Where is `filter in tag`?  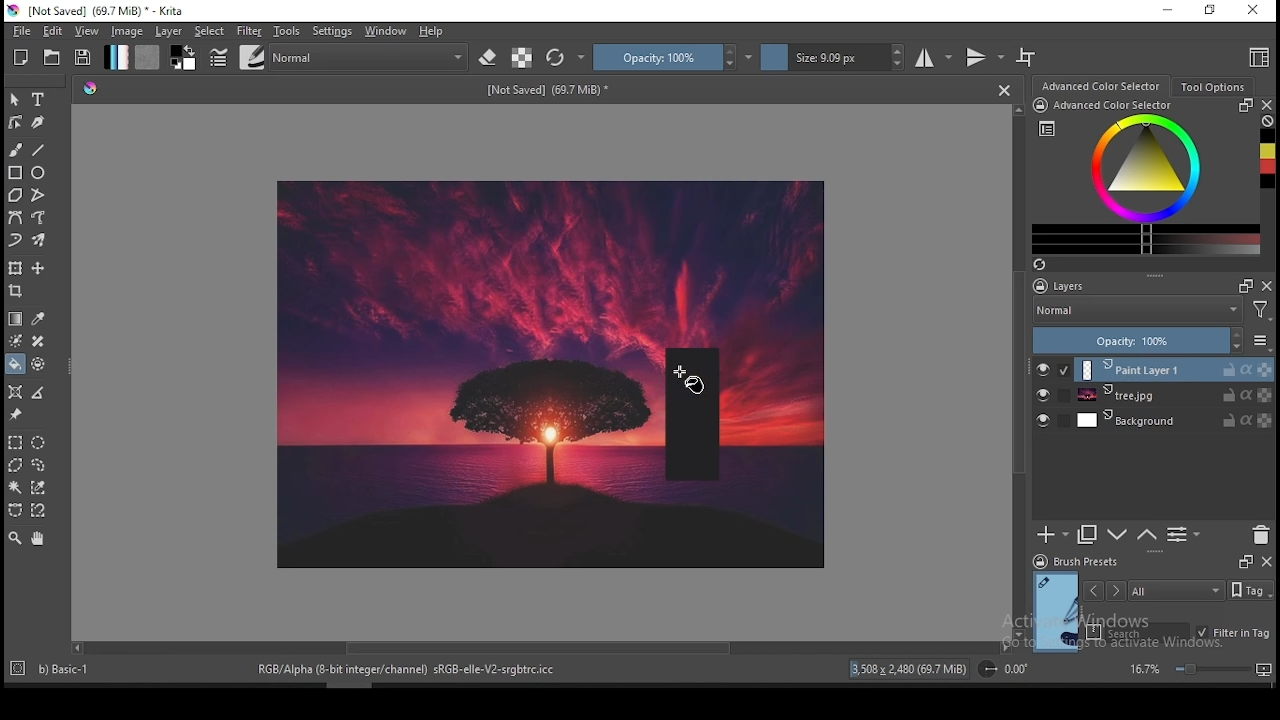
filter in tag is located at coordinates (1234, 631).